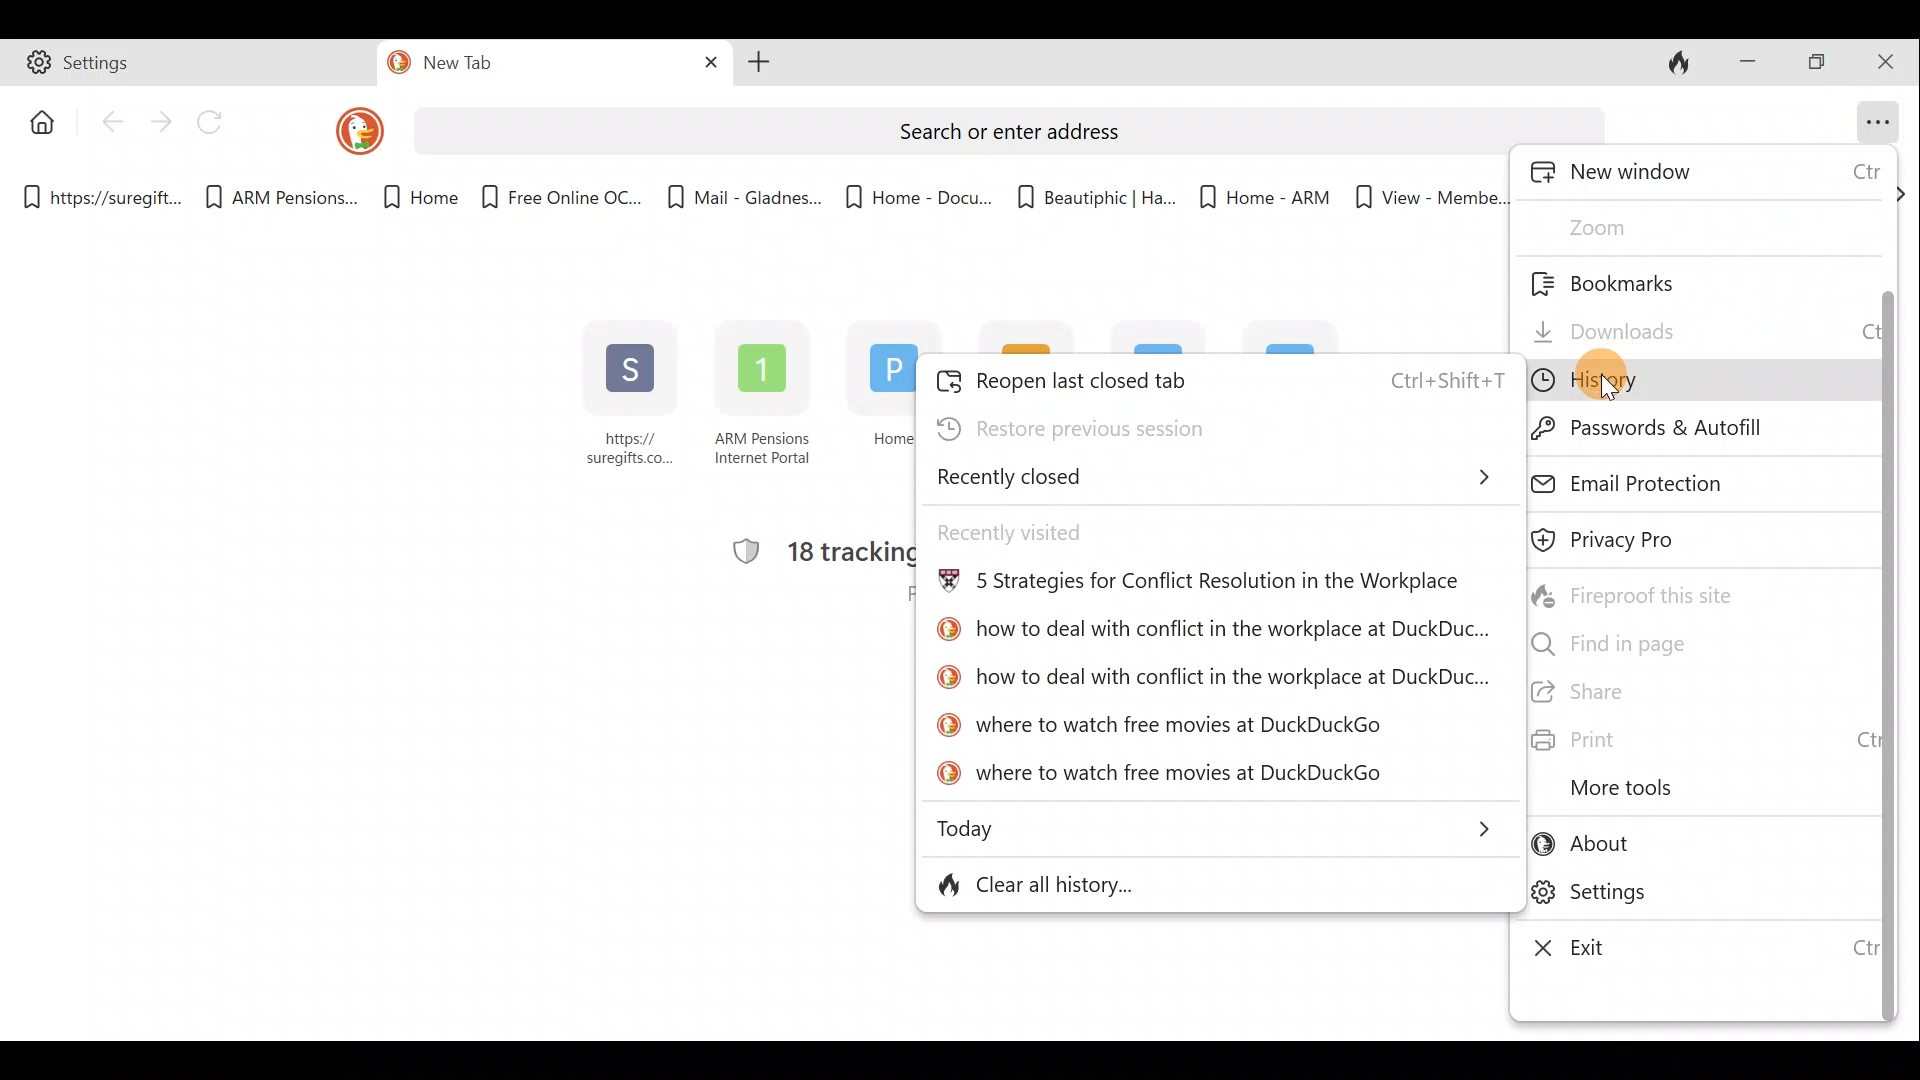 The image size is (1920, 1080). I want to click on Close, so click(1890, 60).